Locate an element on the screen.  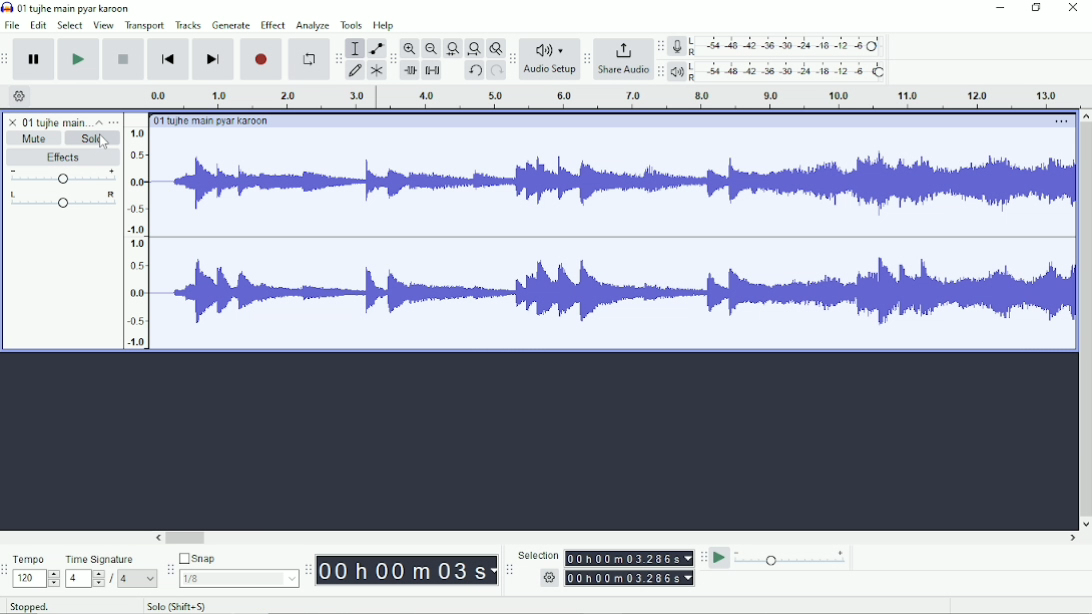
Audio duration is located at coordinates (606, 96).